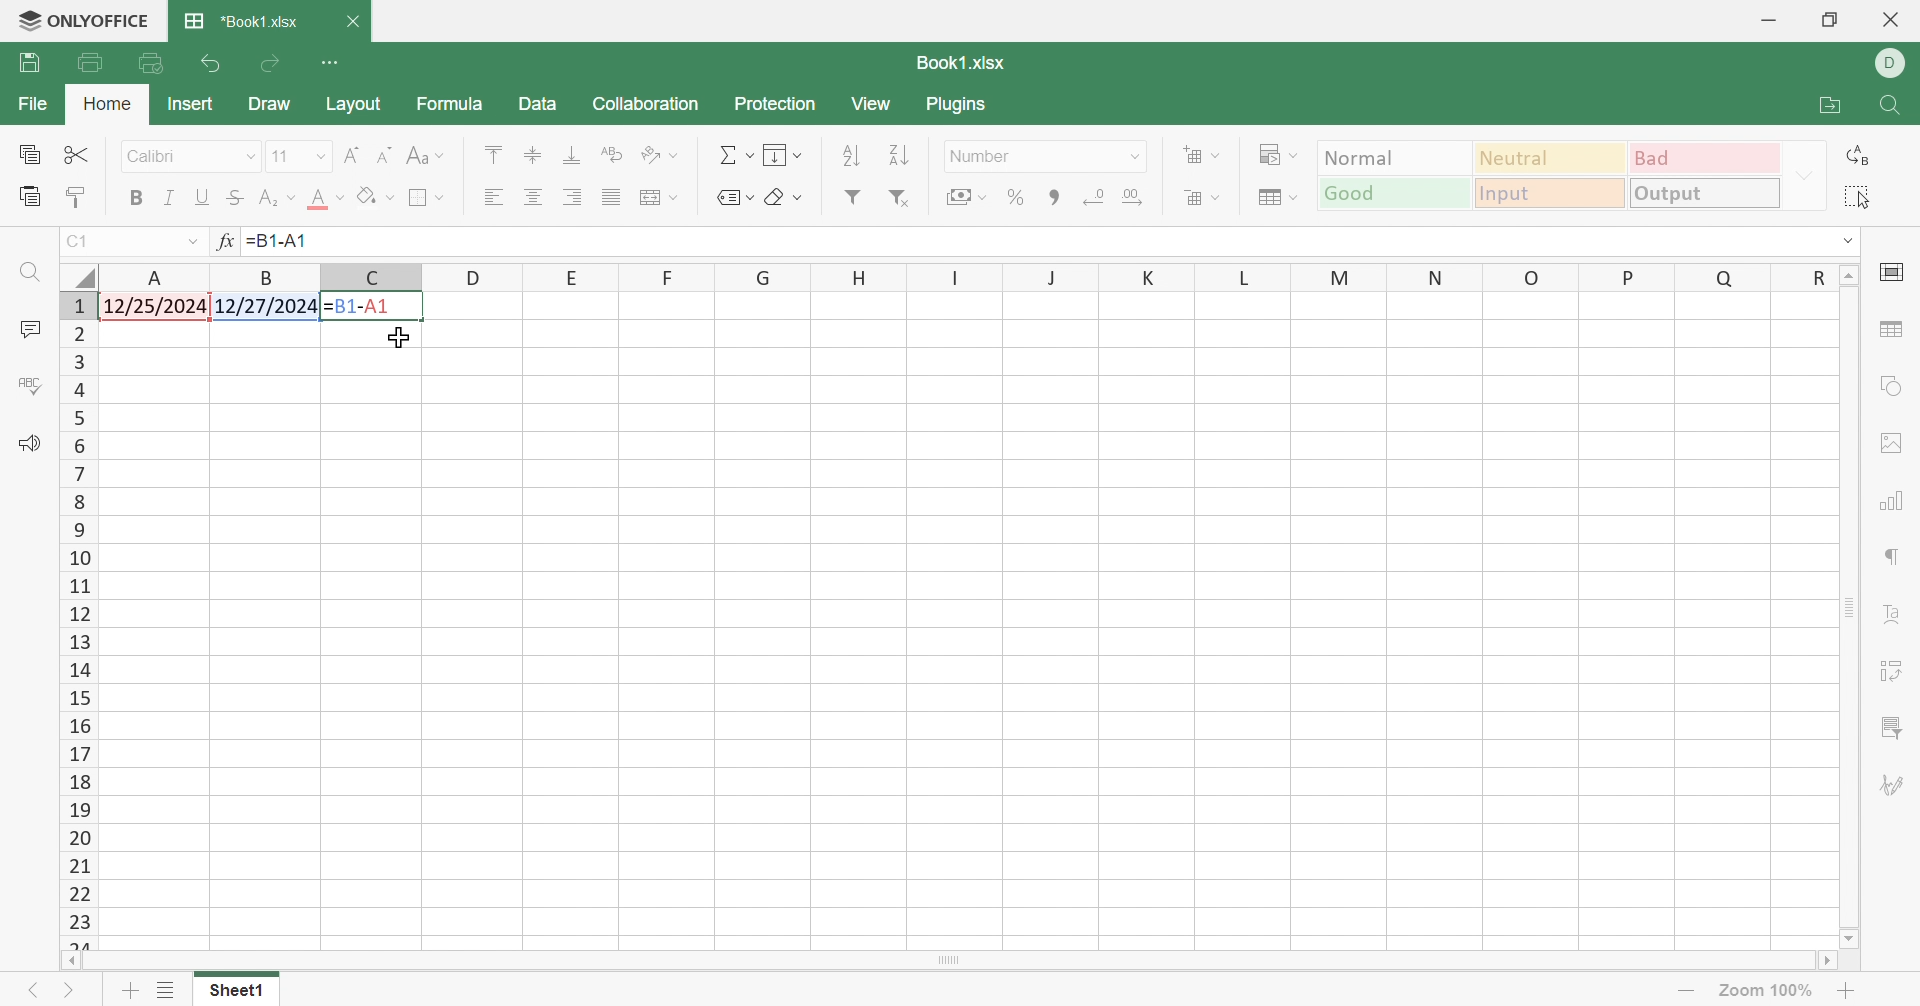 The width and height of the screenshot is (1920, 1006). What do you see at coordinates (1831, 20) in the screenshot?
I see `Restore Down` at bounding box center [1831, 20].